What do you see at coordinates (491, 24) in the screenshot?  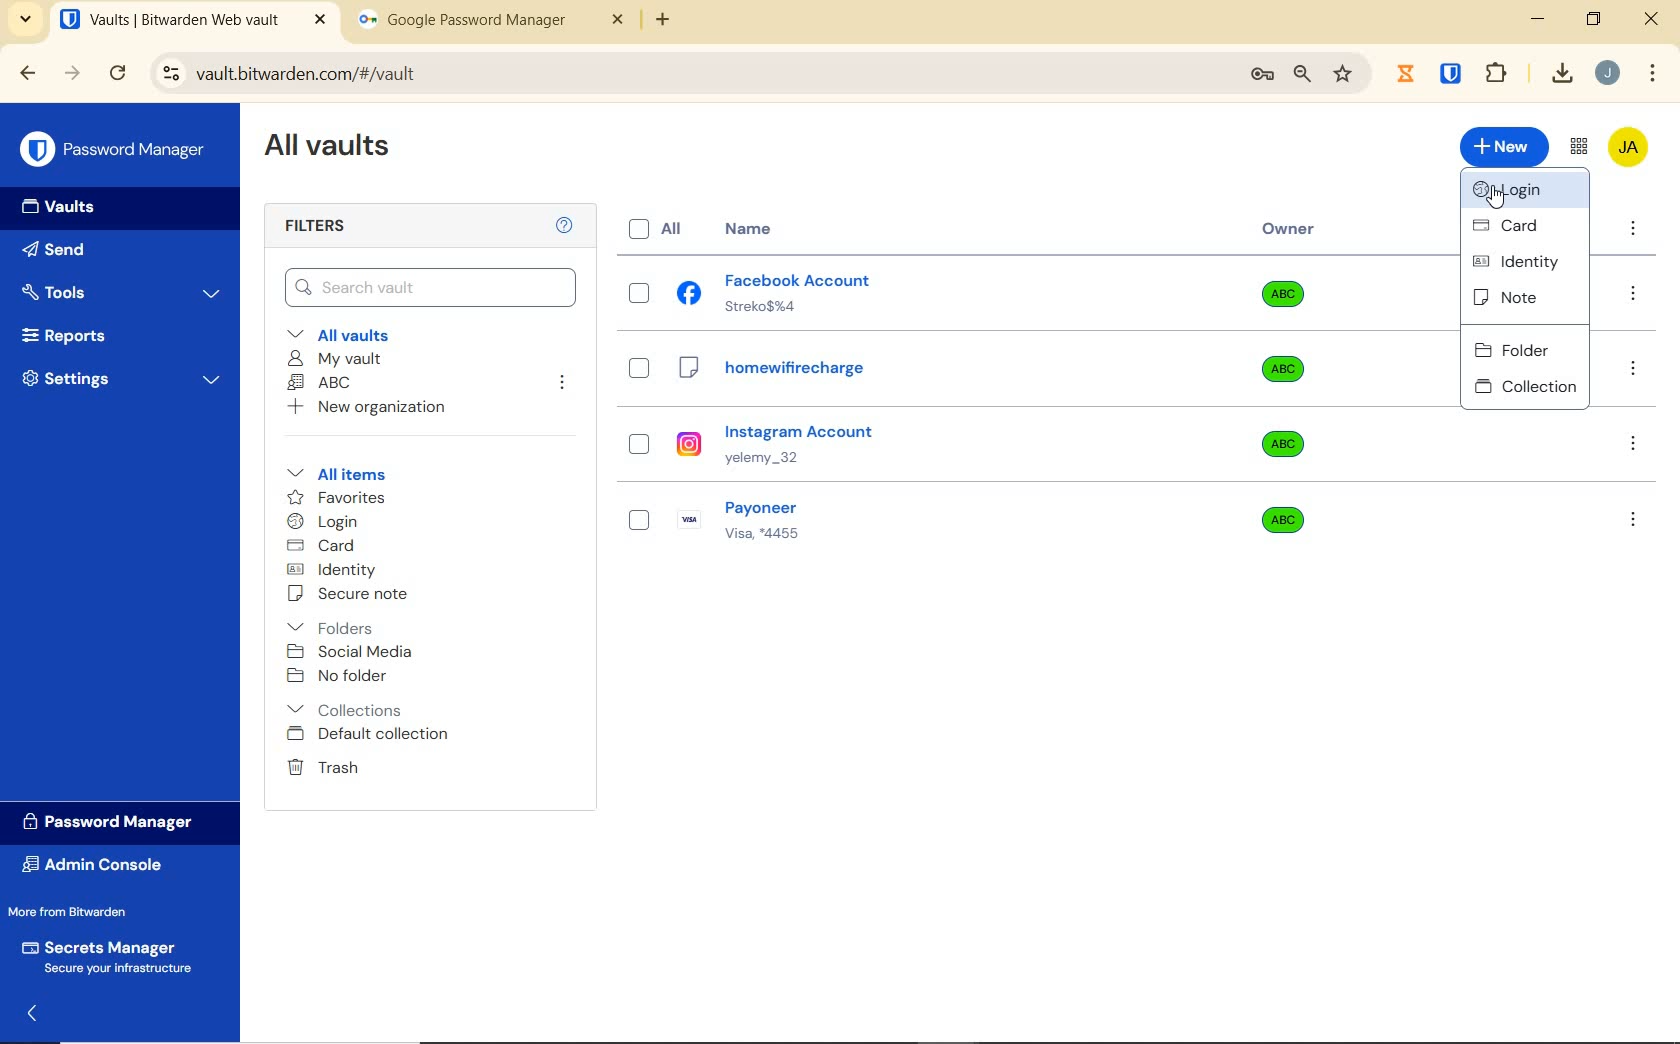 I see `tab` at bounding box center [491, 24].